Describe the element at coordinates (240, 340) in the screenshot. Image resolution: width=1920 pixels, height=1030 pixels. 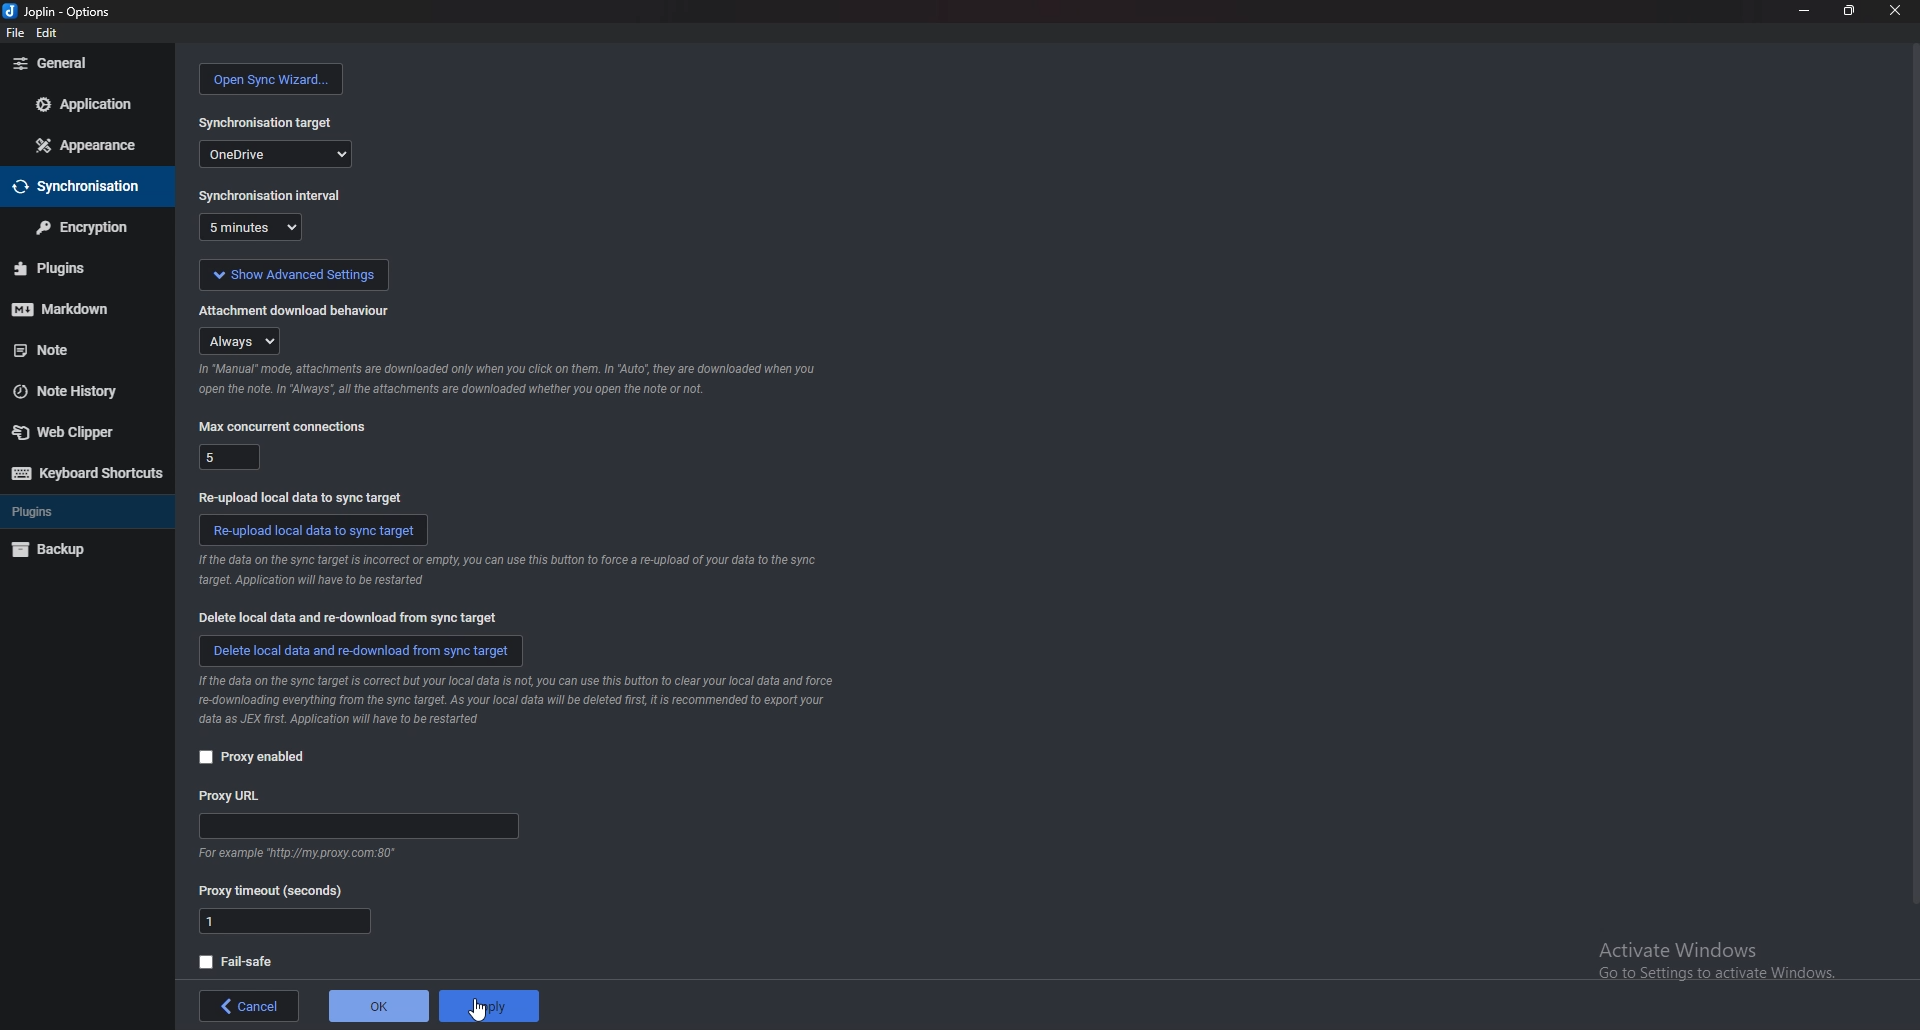
I see `always` at that location.